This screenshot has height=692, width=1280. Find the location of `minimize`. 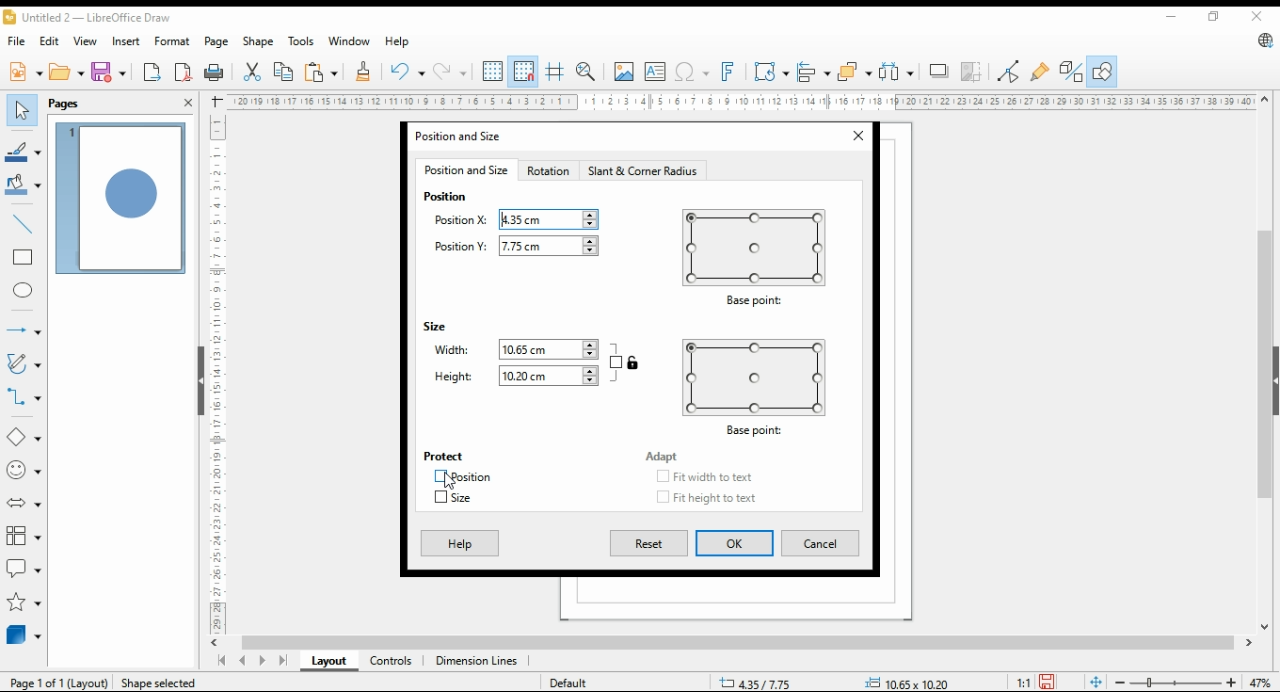

minimize is located at coordinates (1173, 18).